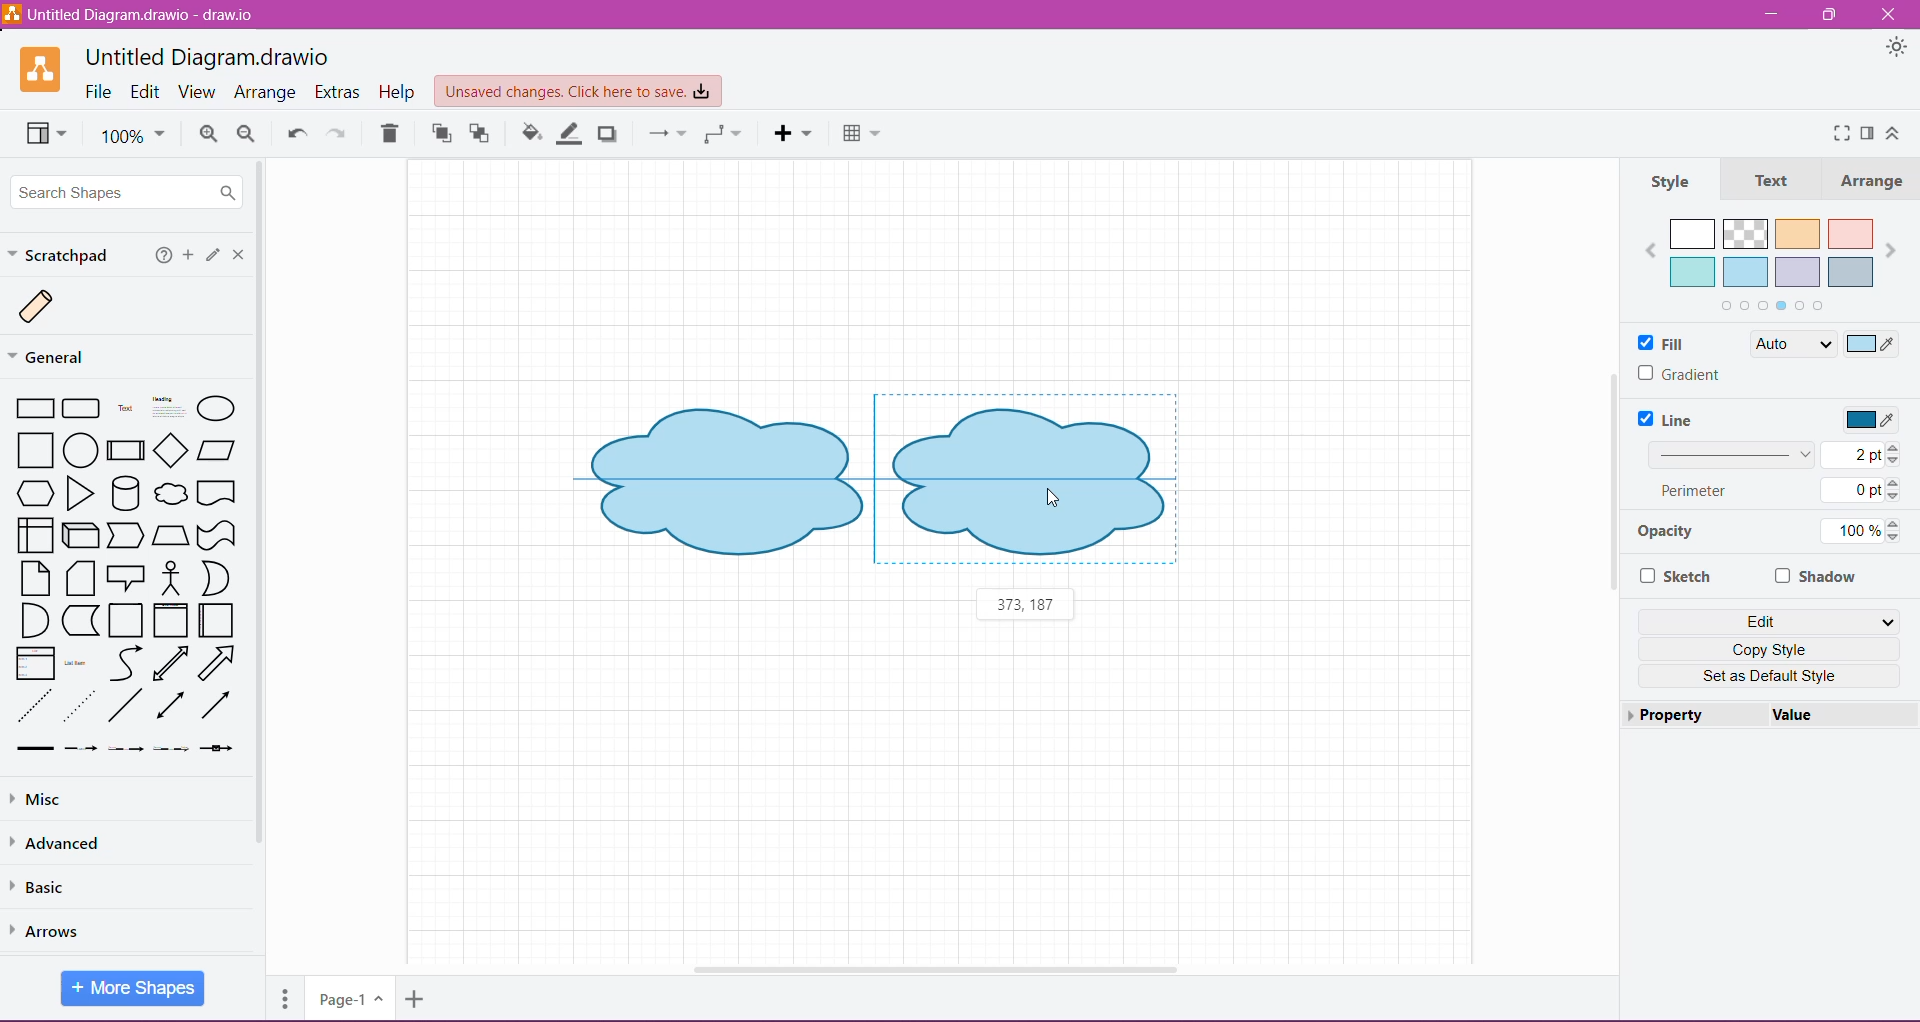 Image resolution: width=1920 pixels, height=1022 pixels. Describe the element at coordinates (264, 558) in the screenshot. I see `Vertical Scroll Bar` at that location.